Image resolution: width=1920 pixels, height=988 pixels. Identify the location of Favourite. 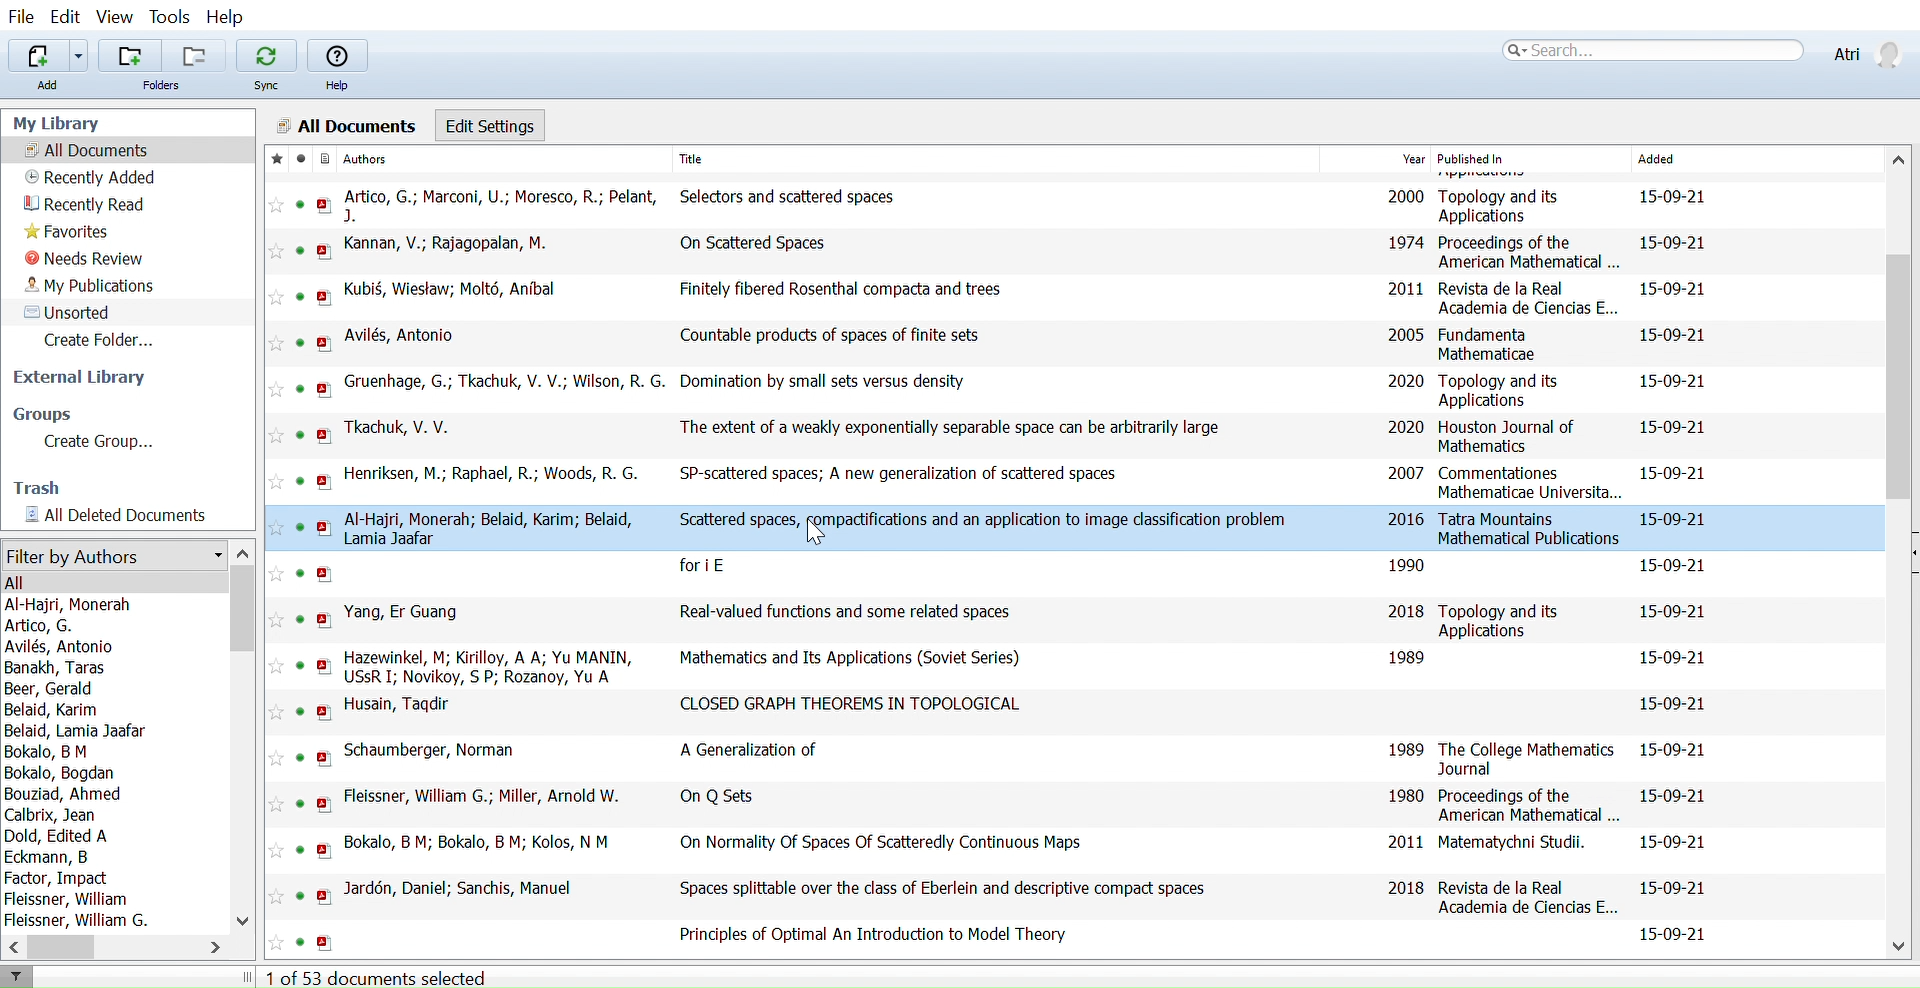
(272, 482).